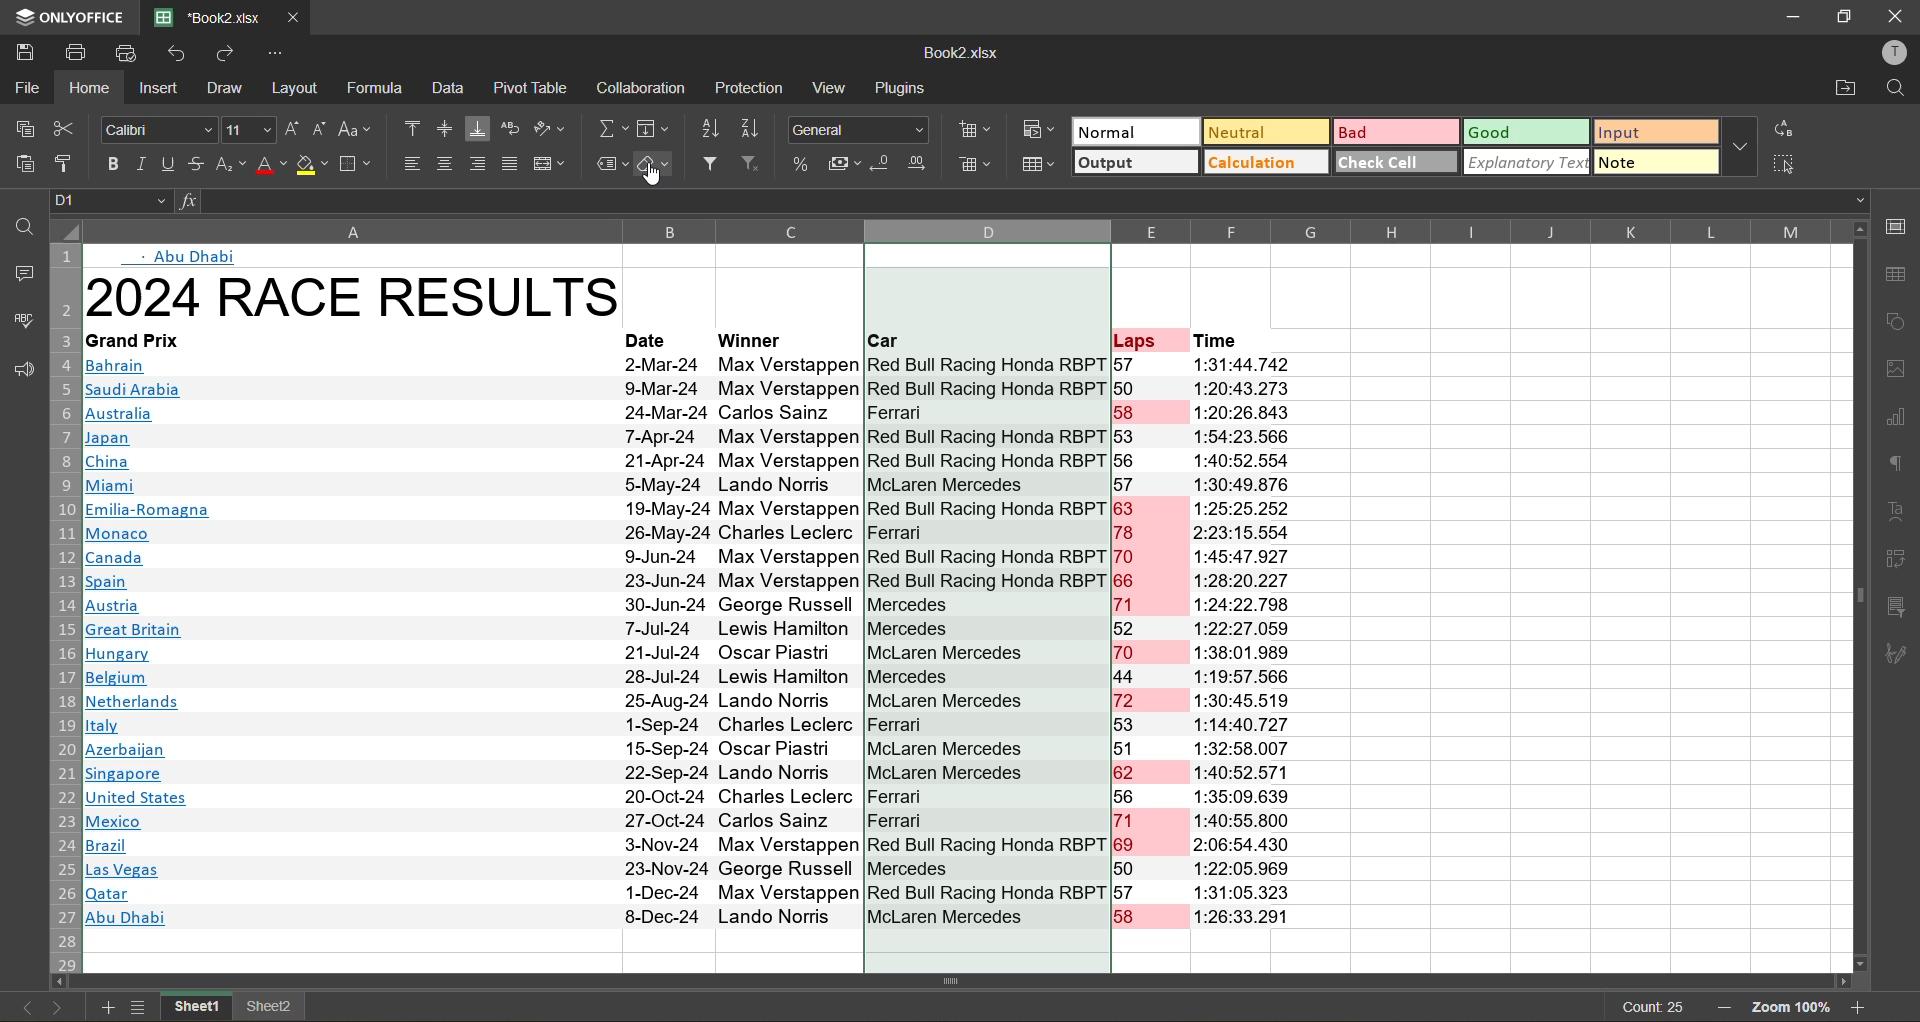  I want to click on calculation, so click(1266, 164).